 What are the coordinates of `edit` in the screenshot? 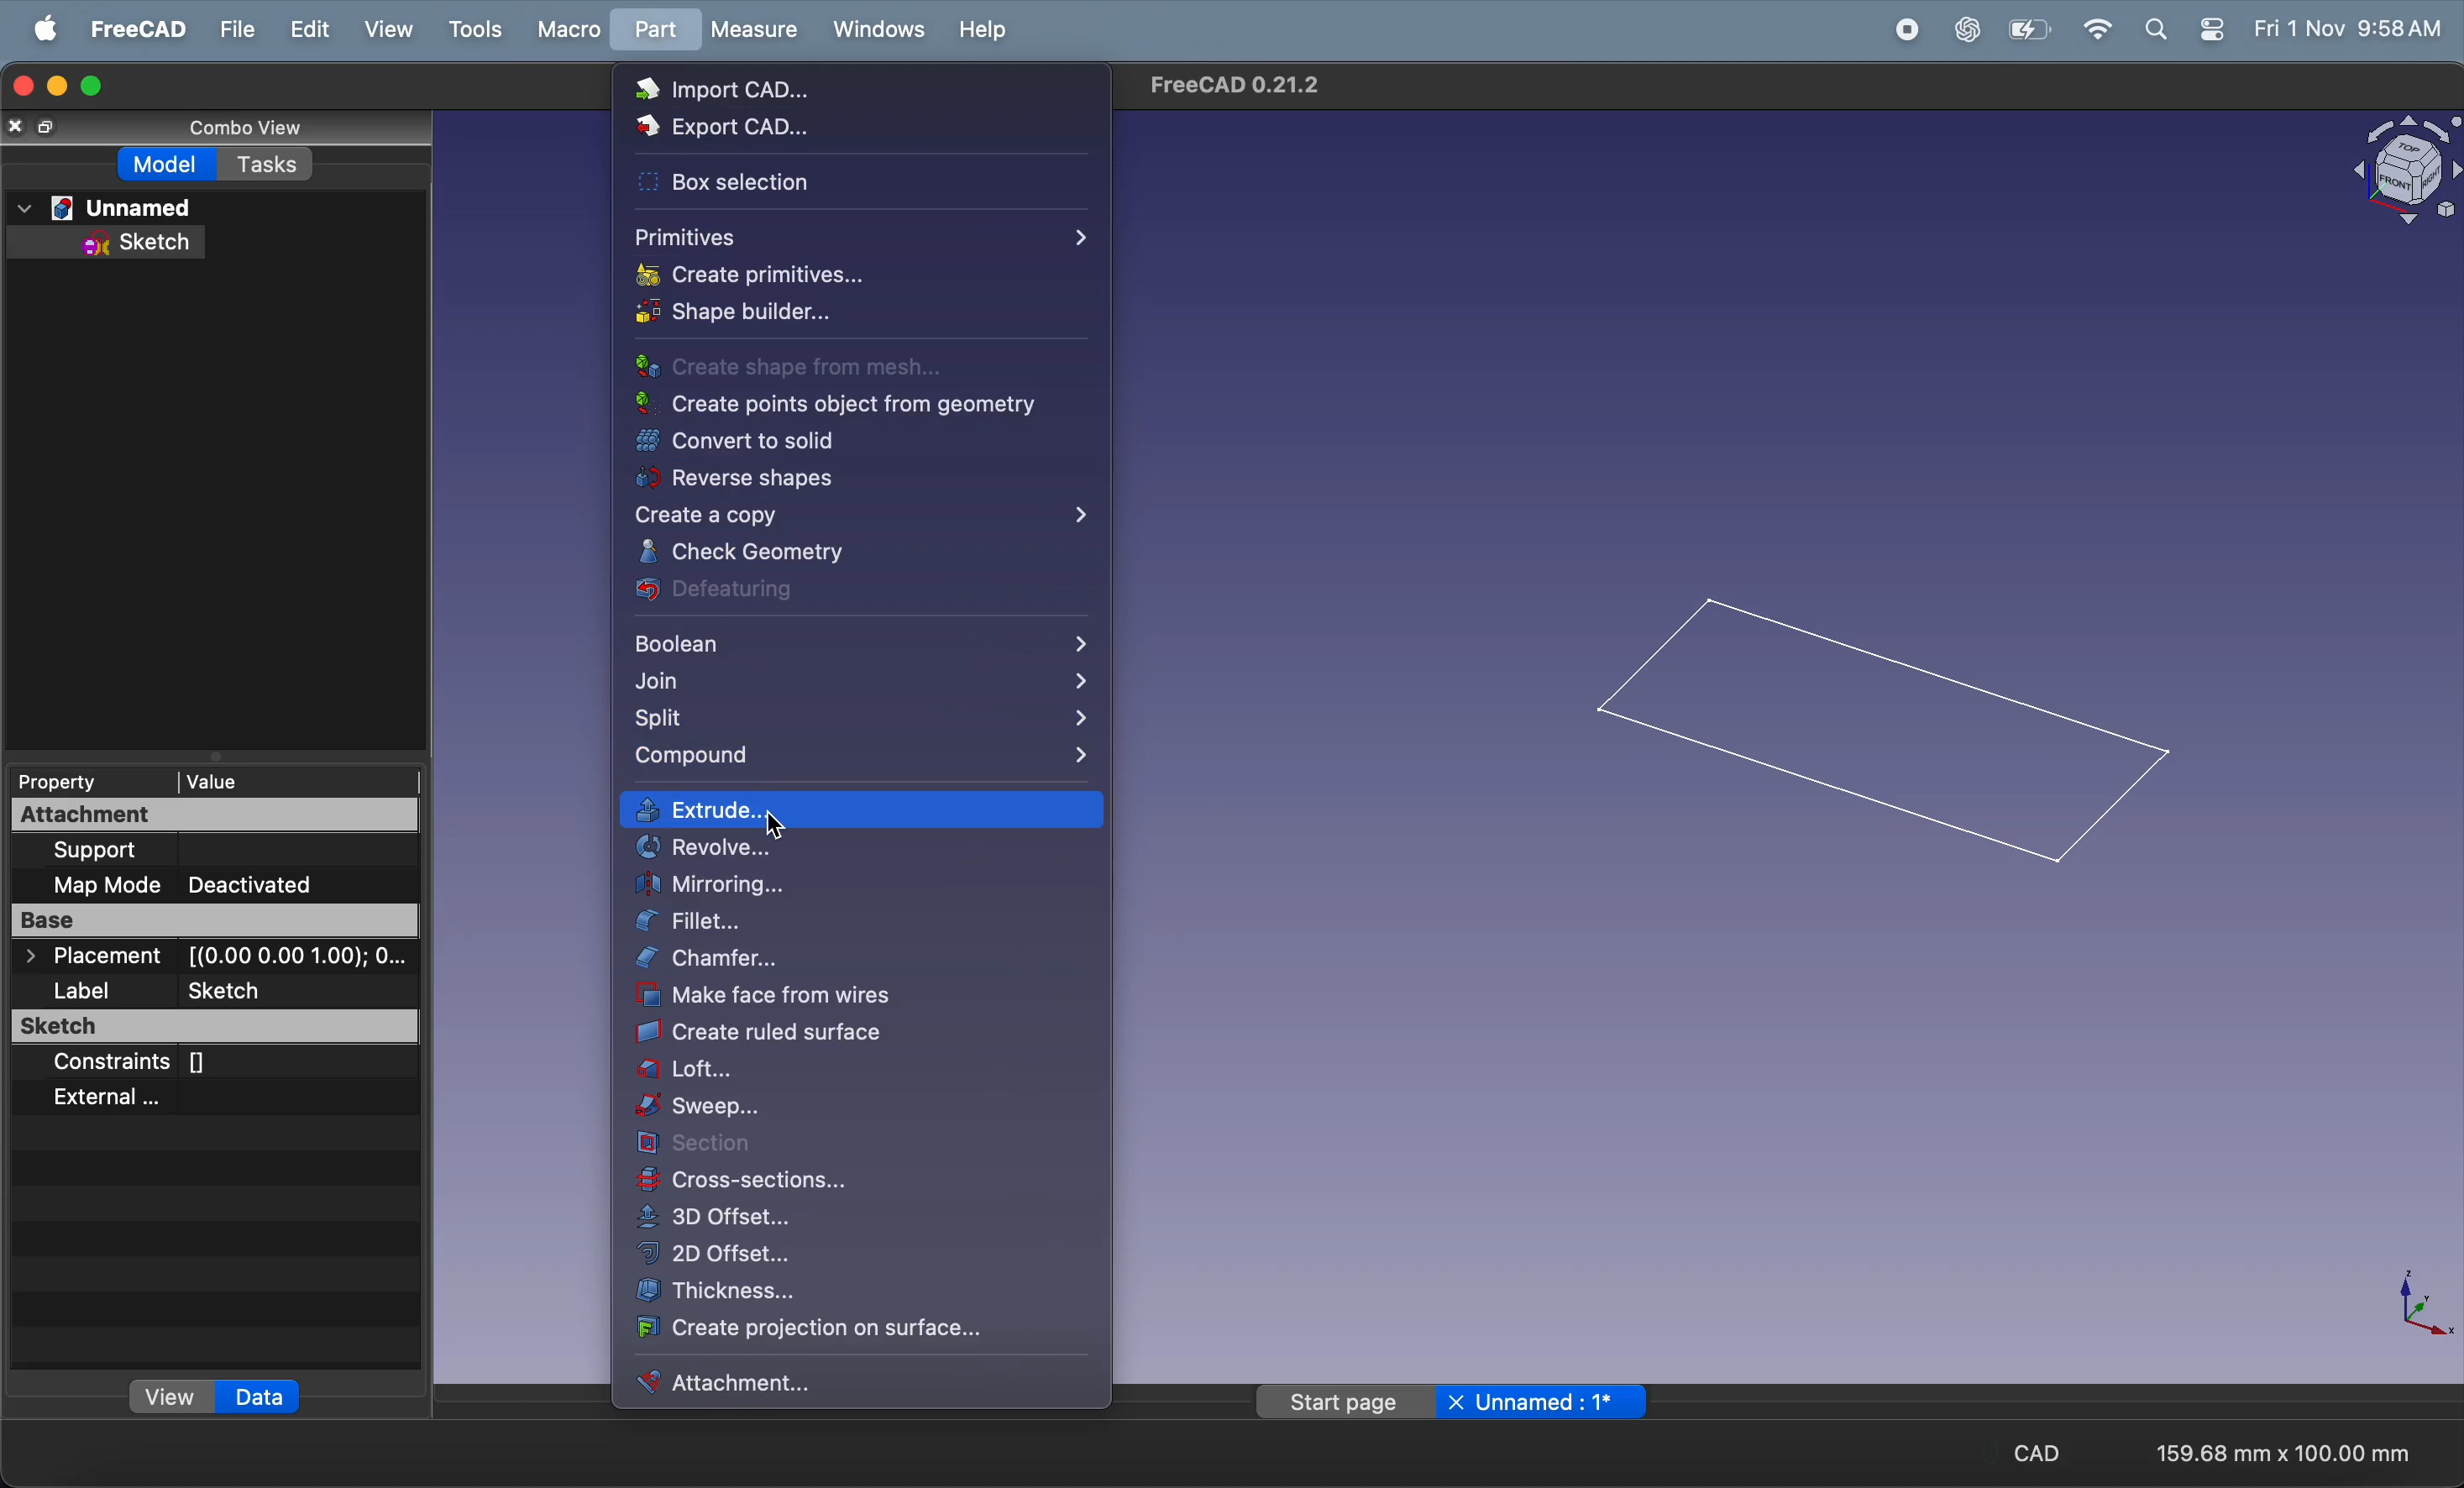 It's located at (302, 29).